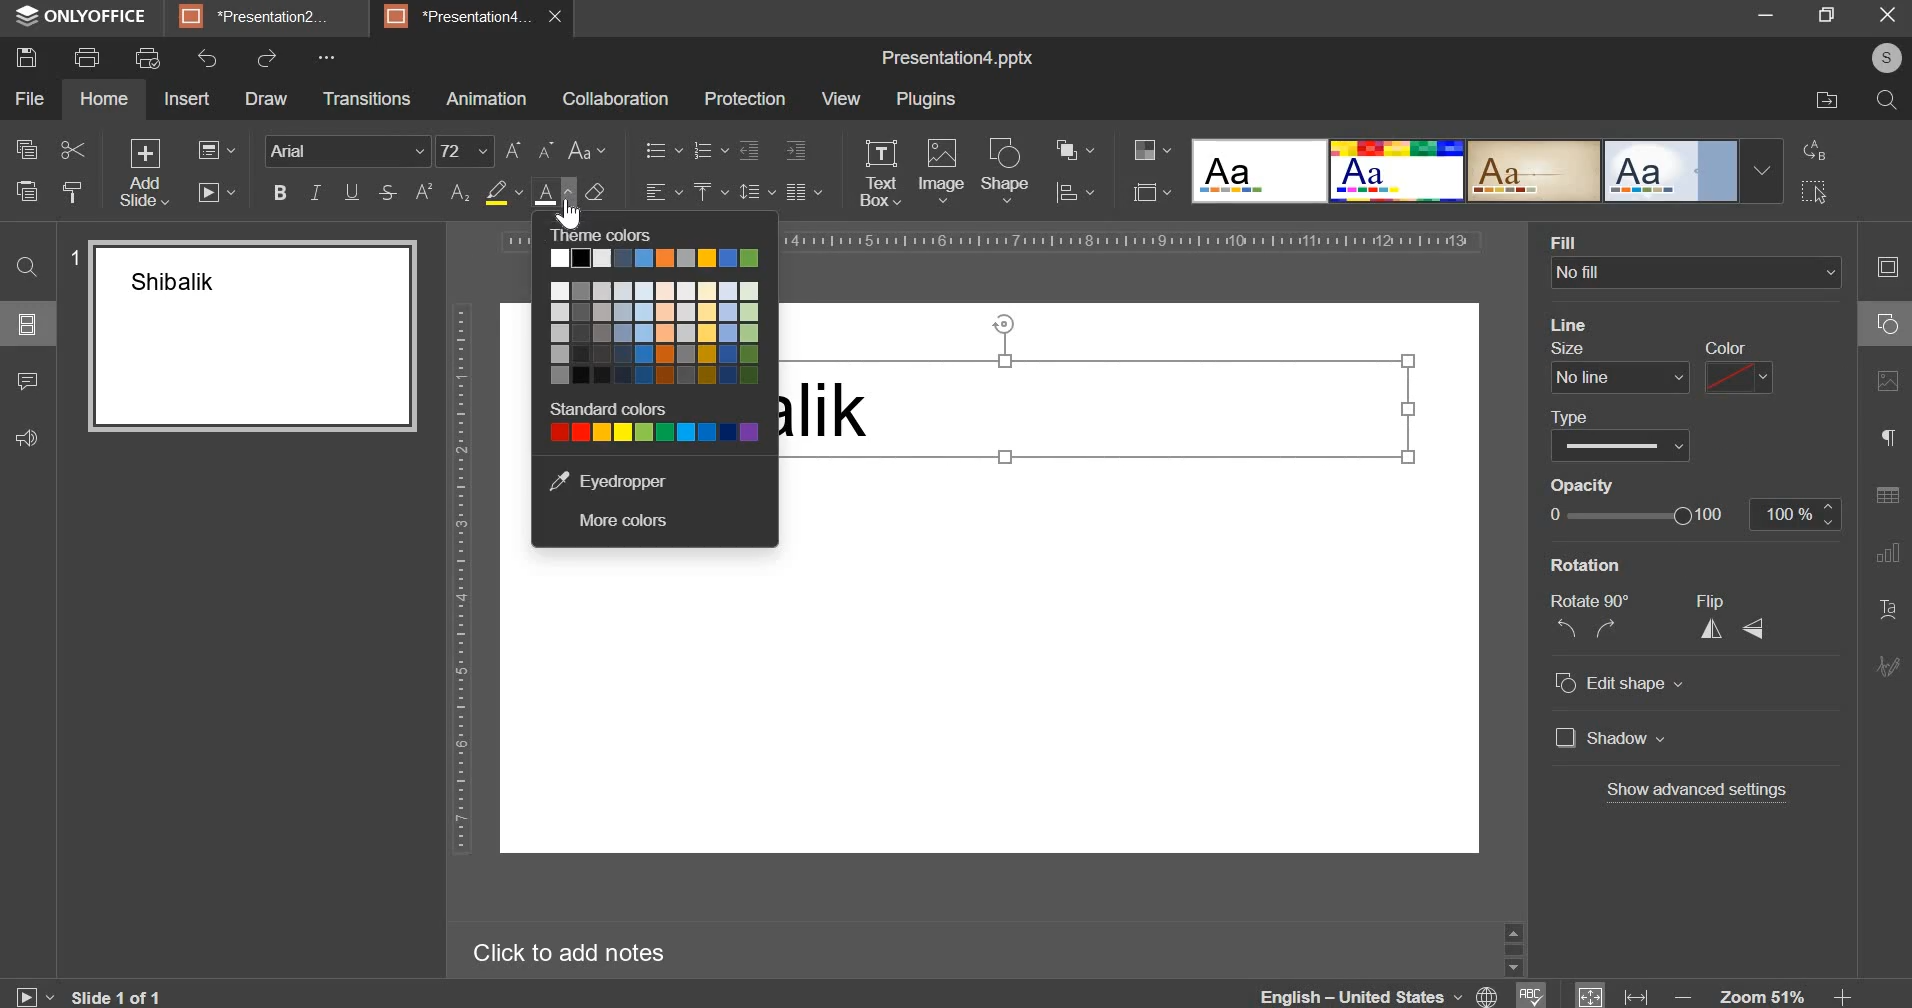 The width and height of the screenshot is (1912, 1008). Describe the element at coordinates (25, 16) in the screenshot. I see `onlyoffice logo` at that location.